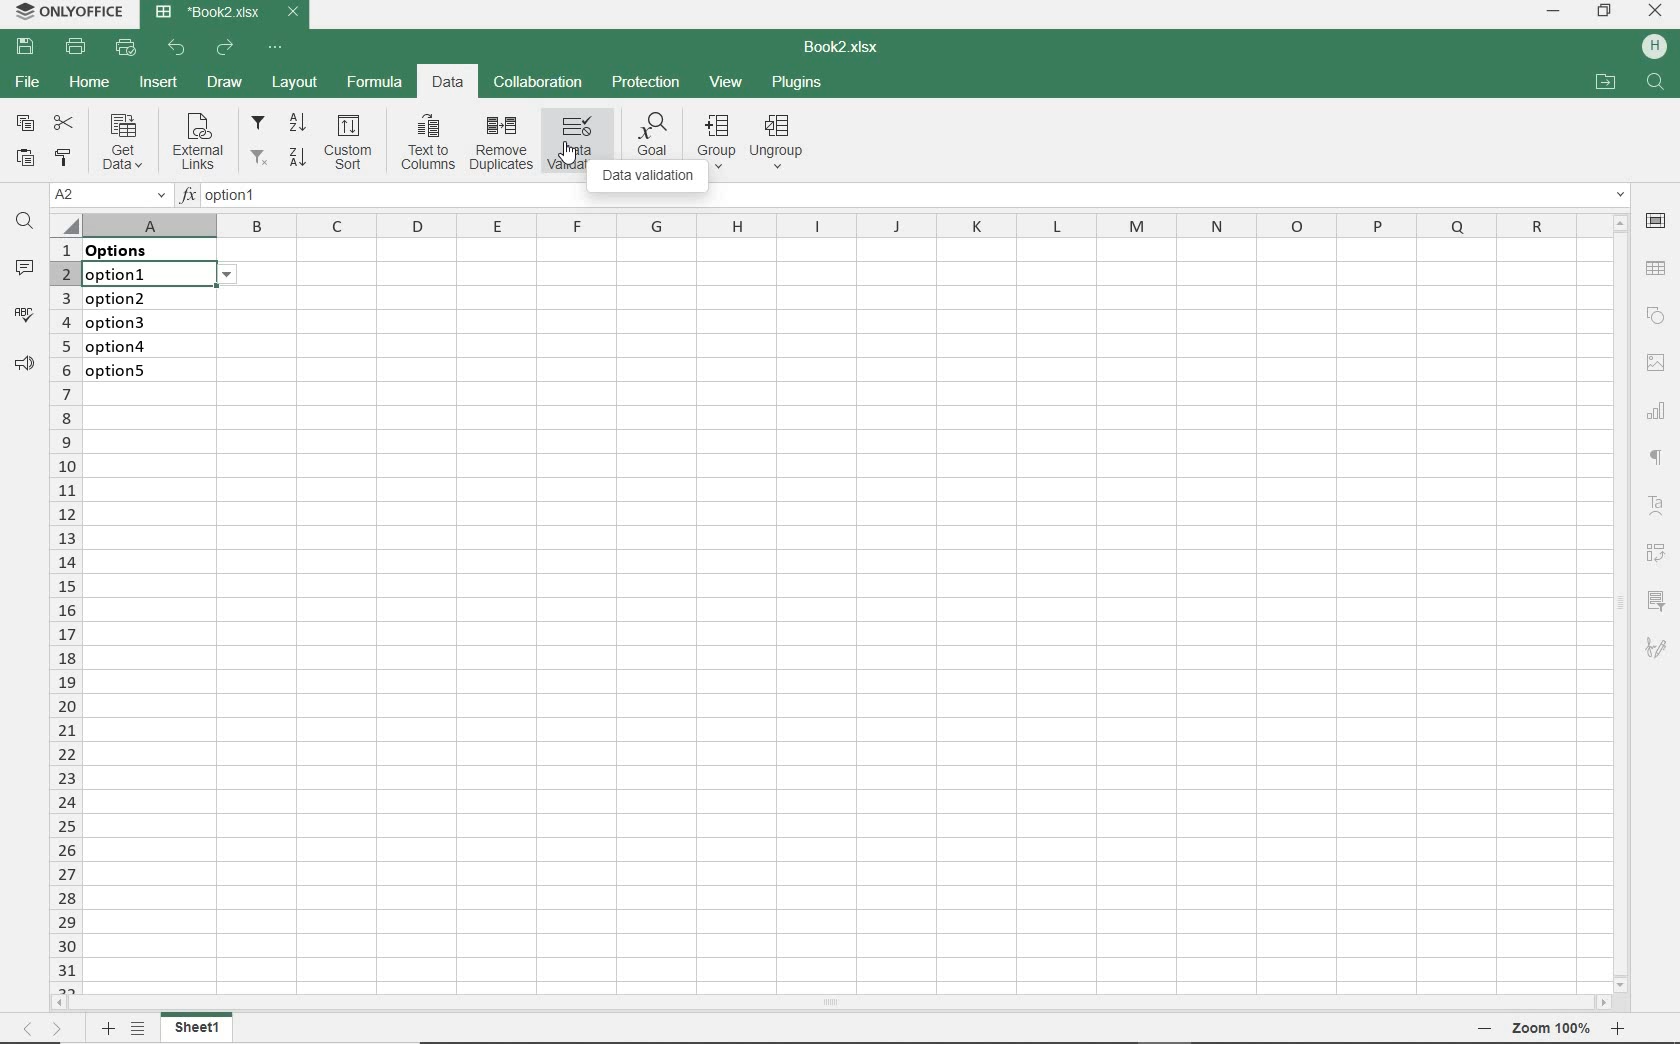  I want to click on PLUGINS, so click(797, 84).